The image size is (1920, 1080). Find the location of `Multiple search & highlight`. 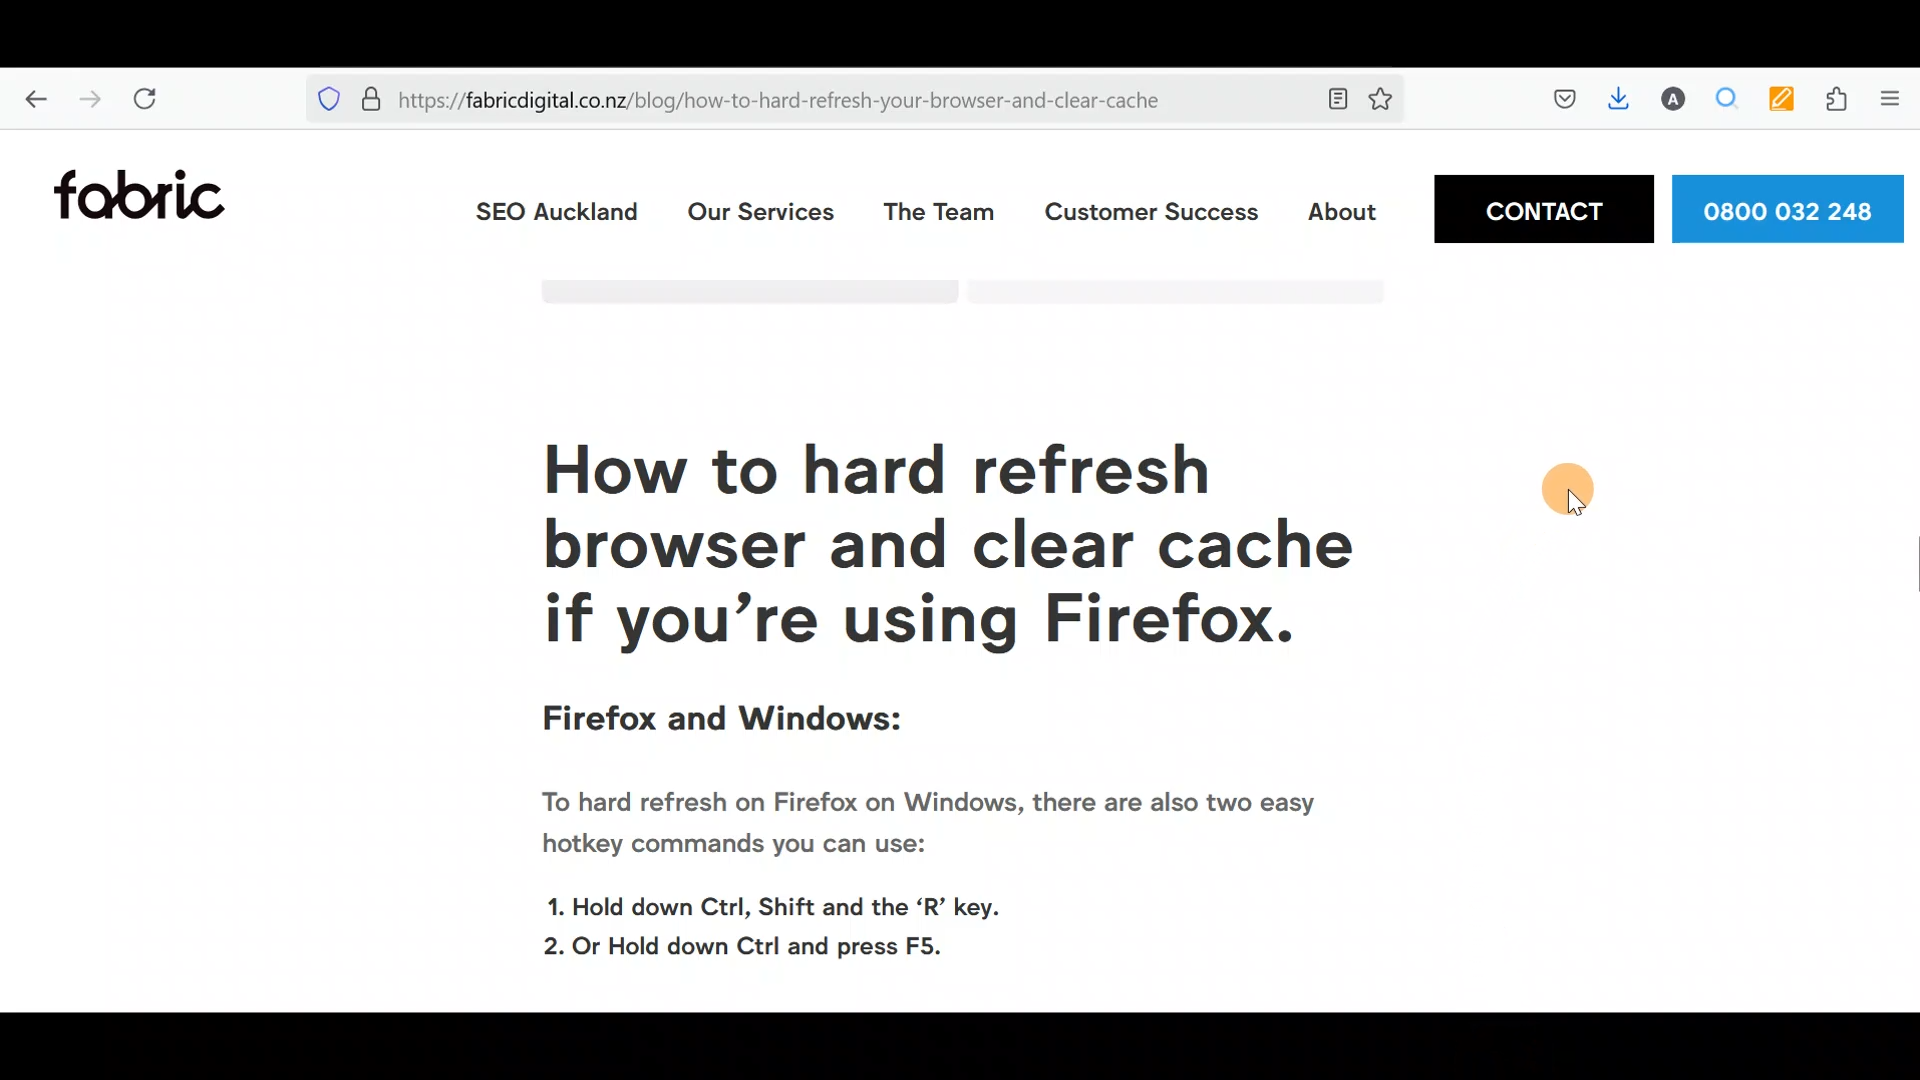

Multiple search & highlight is located at coordinates (1727, 103).